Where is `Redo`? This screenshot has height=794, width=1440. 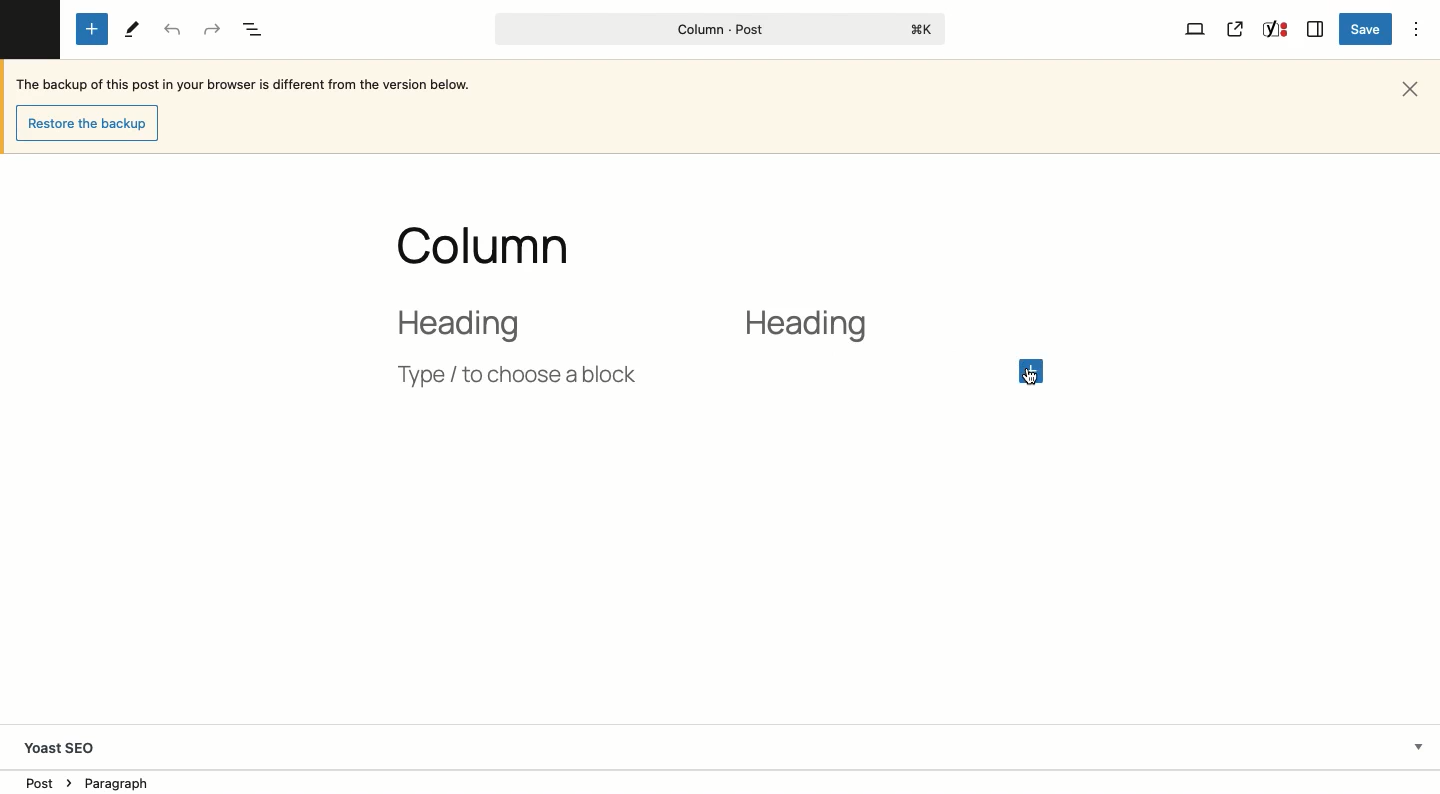
Redo is located at coordinates (213, 30).